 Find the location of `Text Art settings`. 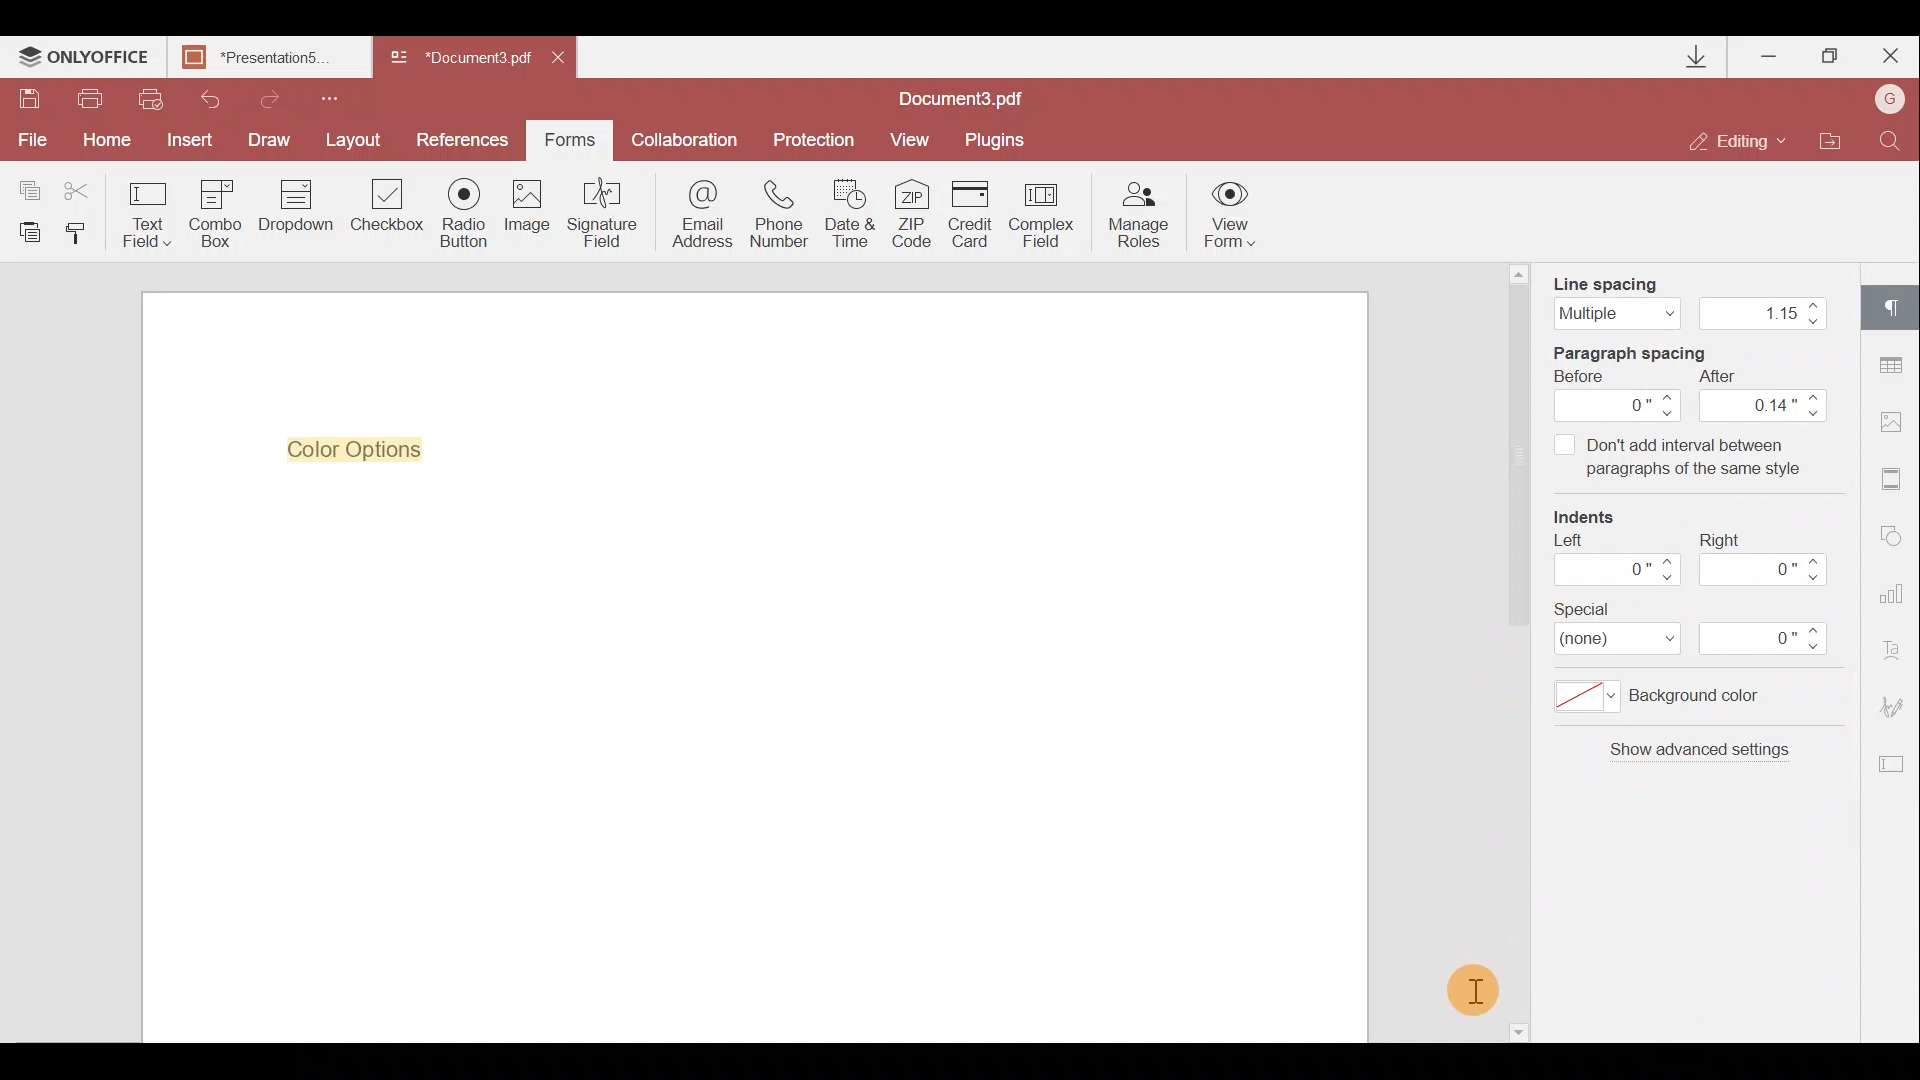

Text Art settings is located at coordinates (1898, 648).